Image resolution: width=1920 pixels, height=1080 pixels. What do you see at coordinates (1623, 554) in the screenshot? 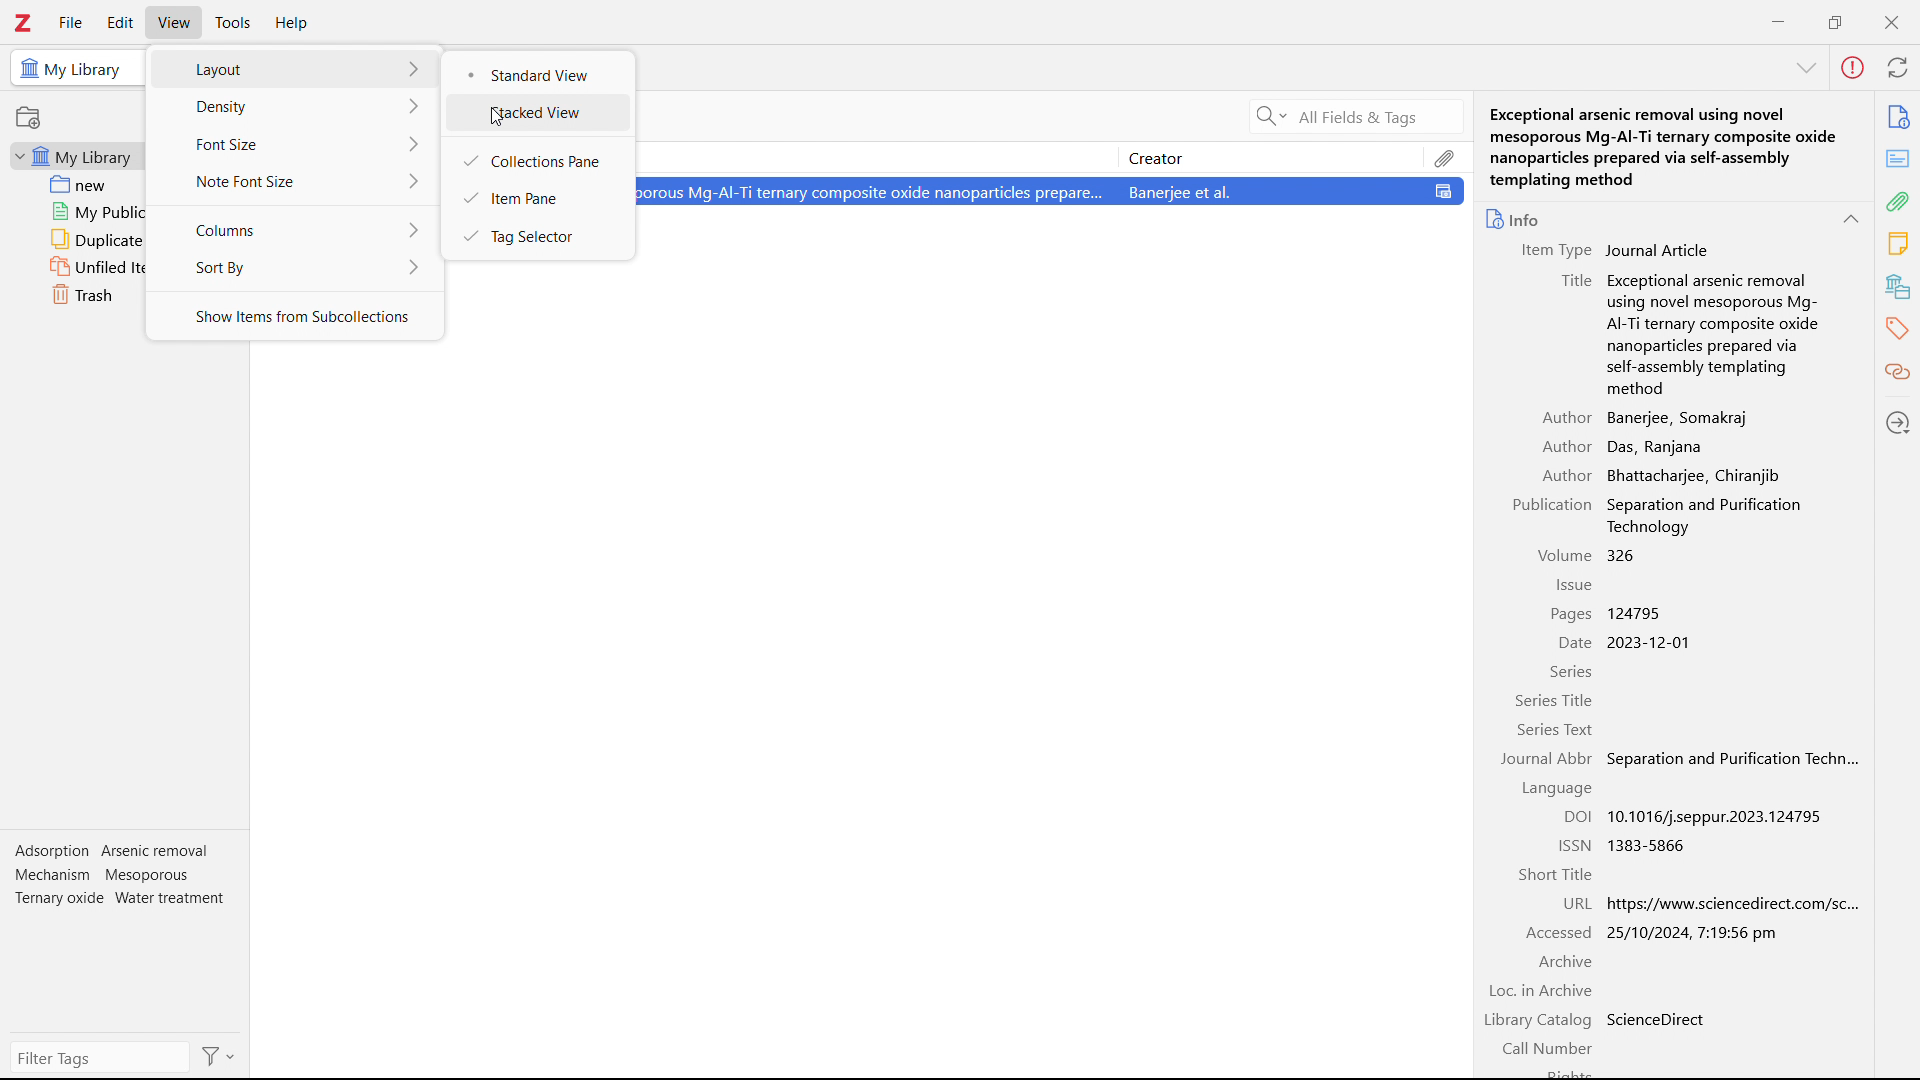
I see `326` at bounding box center [1623, 554].